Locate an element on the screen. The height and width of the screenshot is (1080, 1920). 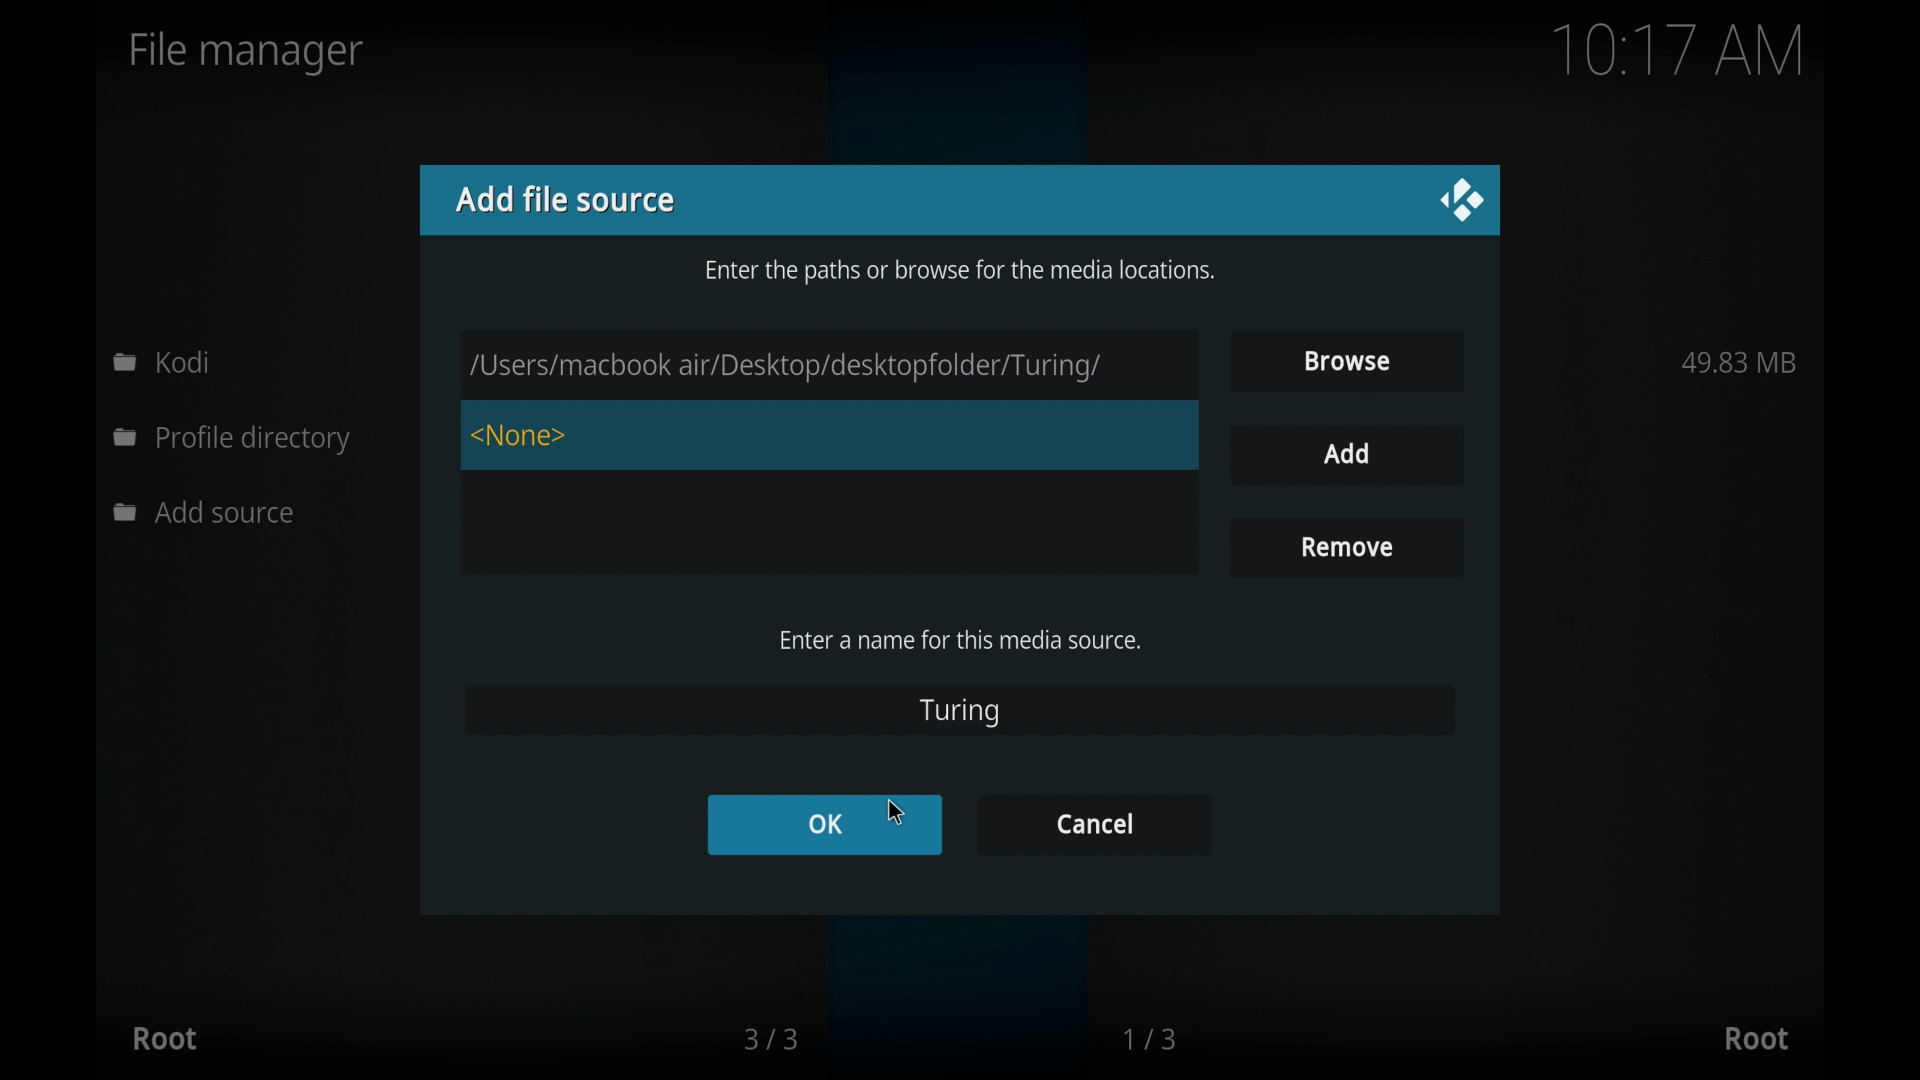
close is located at coordinates (1460, 202).